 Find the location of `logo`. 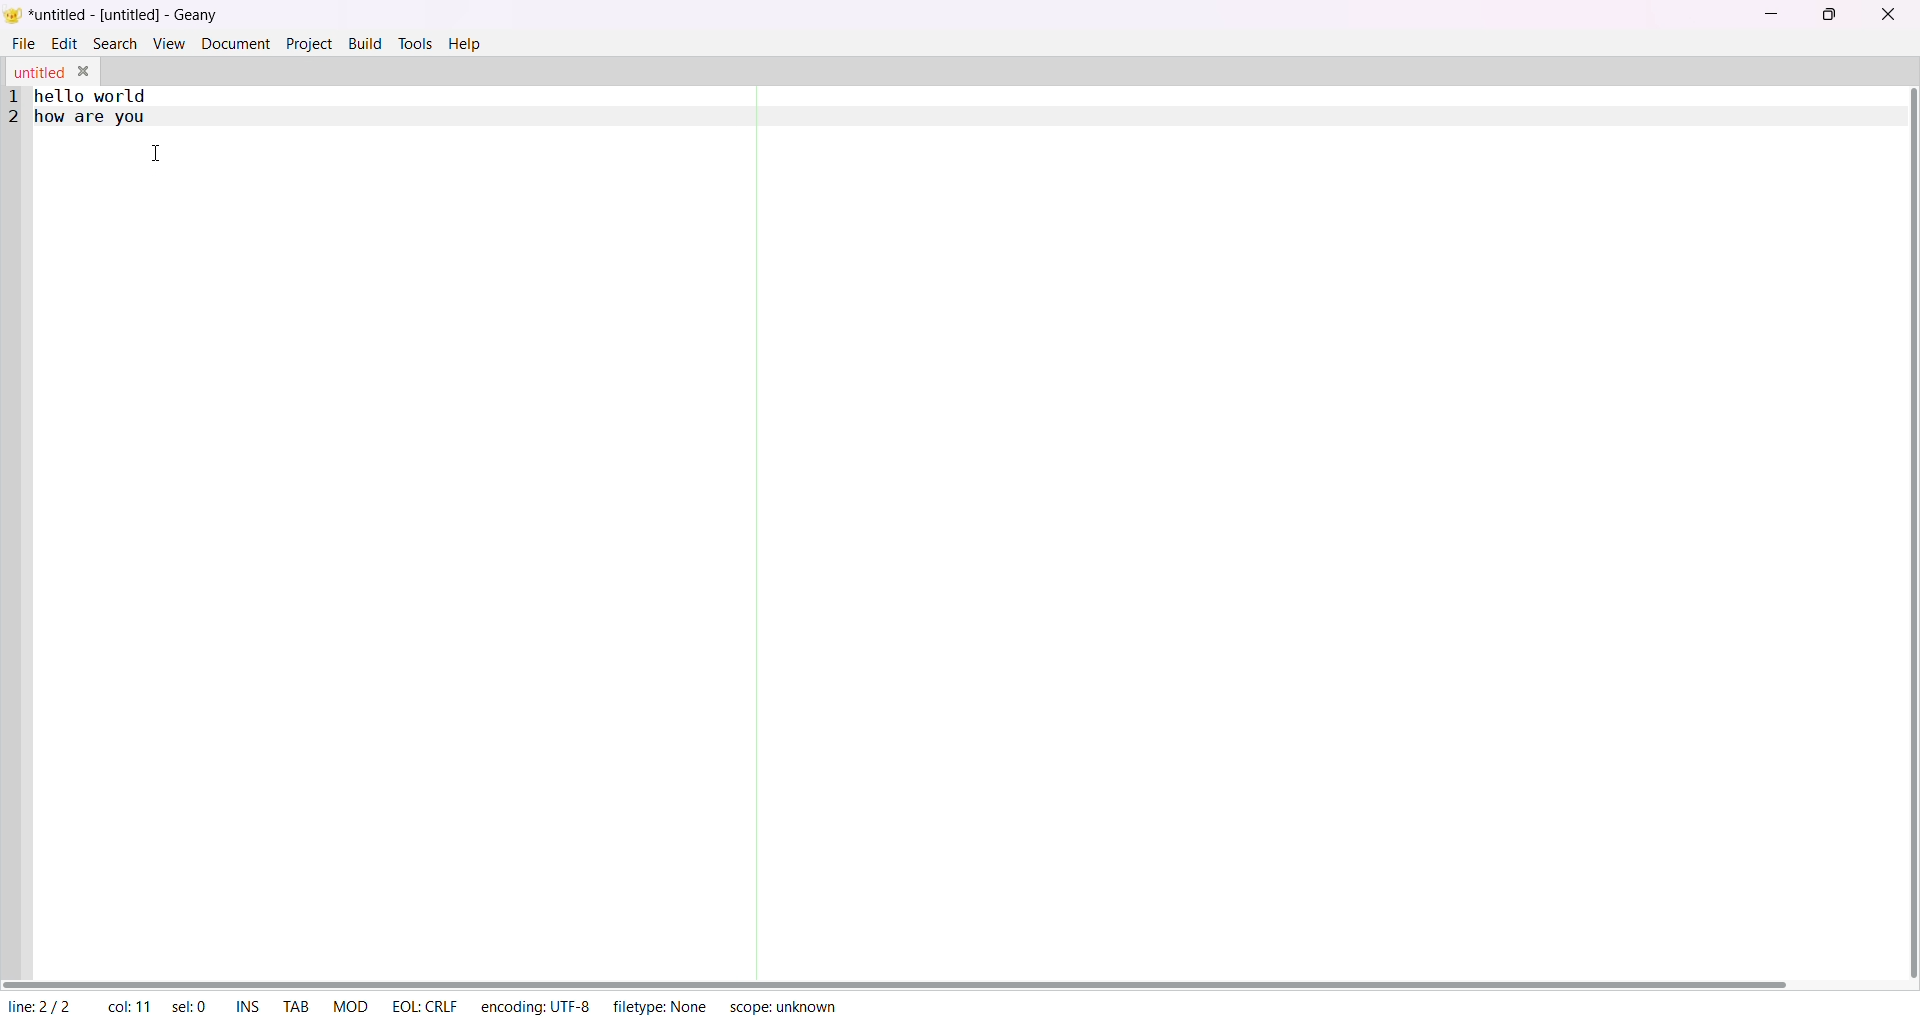

logo is located at coordinates (15, 14).